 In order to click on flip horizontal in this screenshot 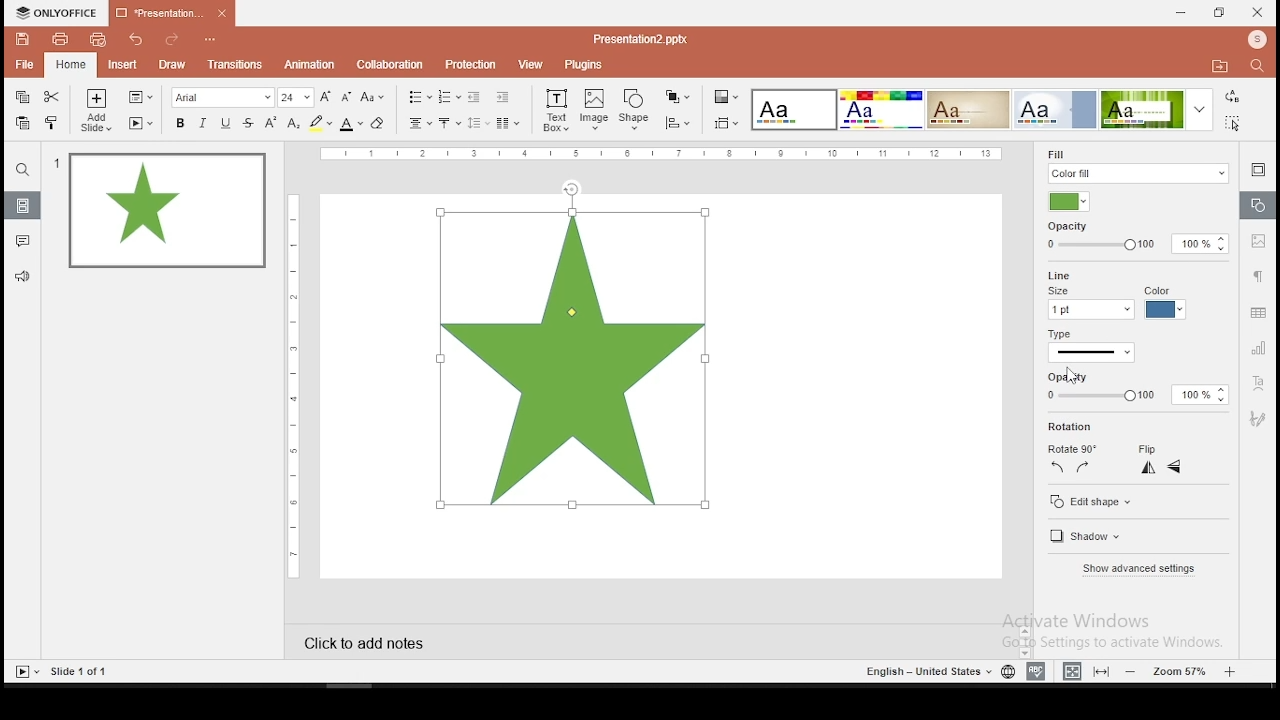, I will do `click(1148, 467)`.